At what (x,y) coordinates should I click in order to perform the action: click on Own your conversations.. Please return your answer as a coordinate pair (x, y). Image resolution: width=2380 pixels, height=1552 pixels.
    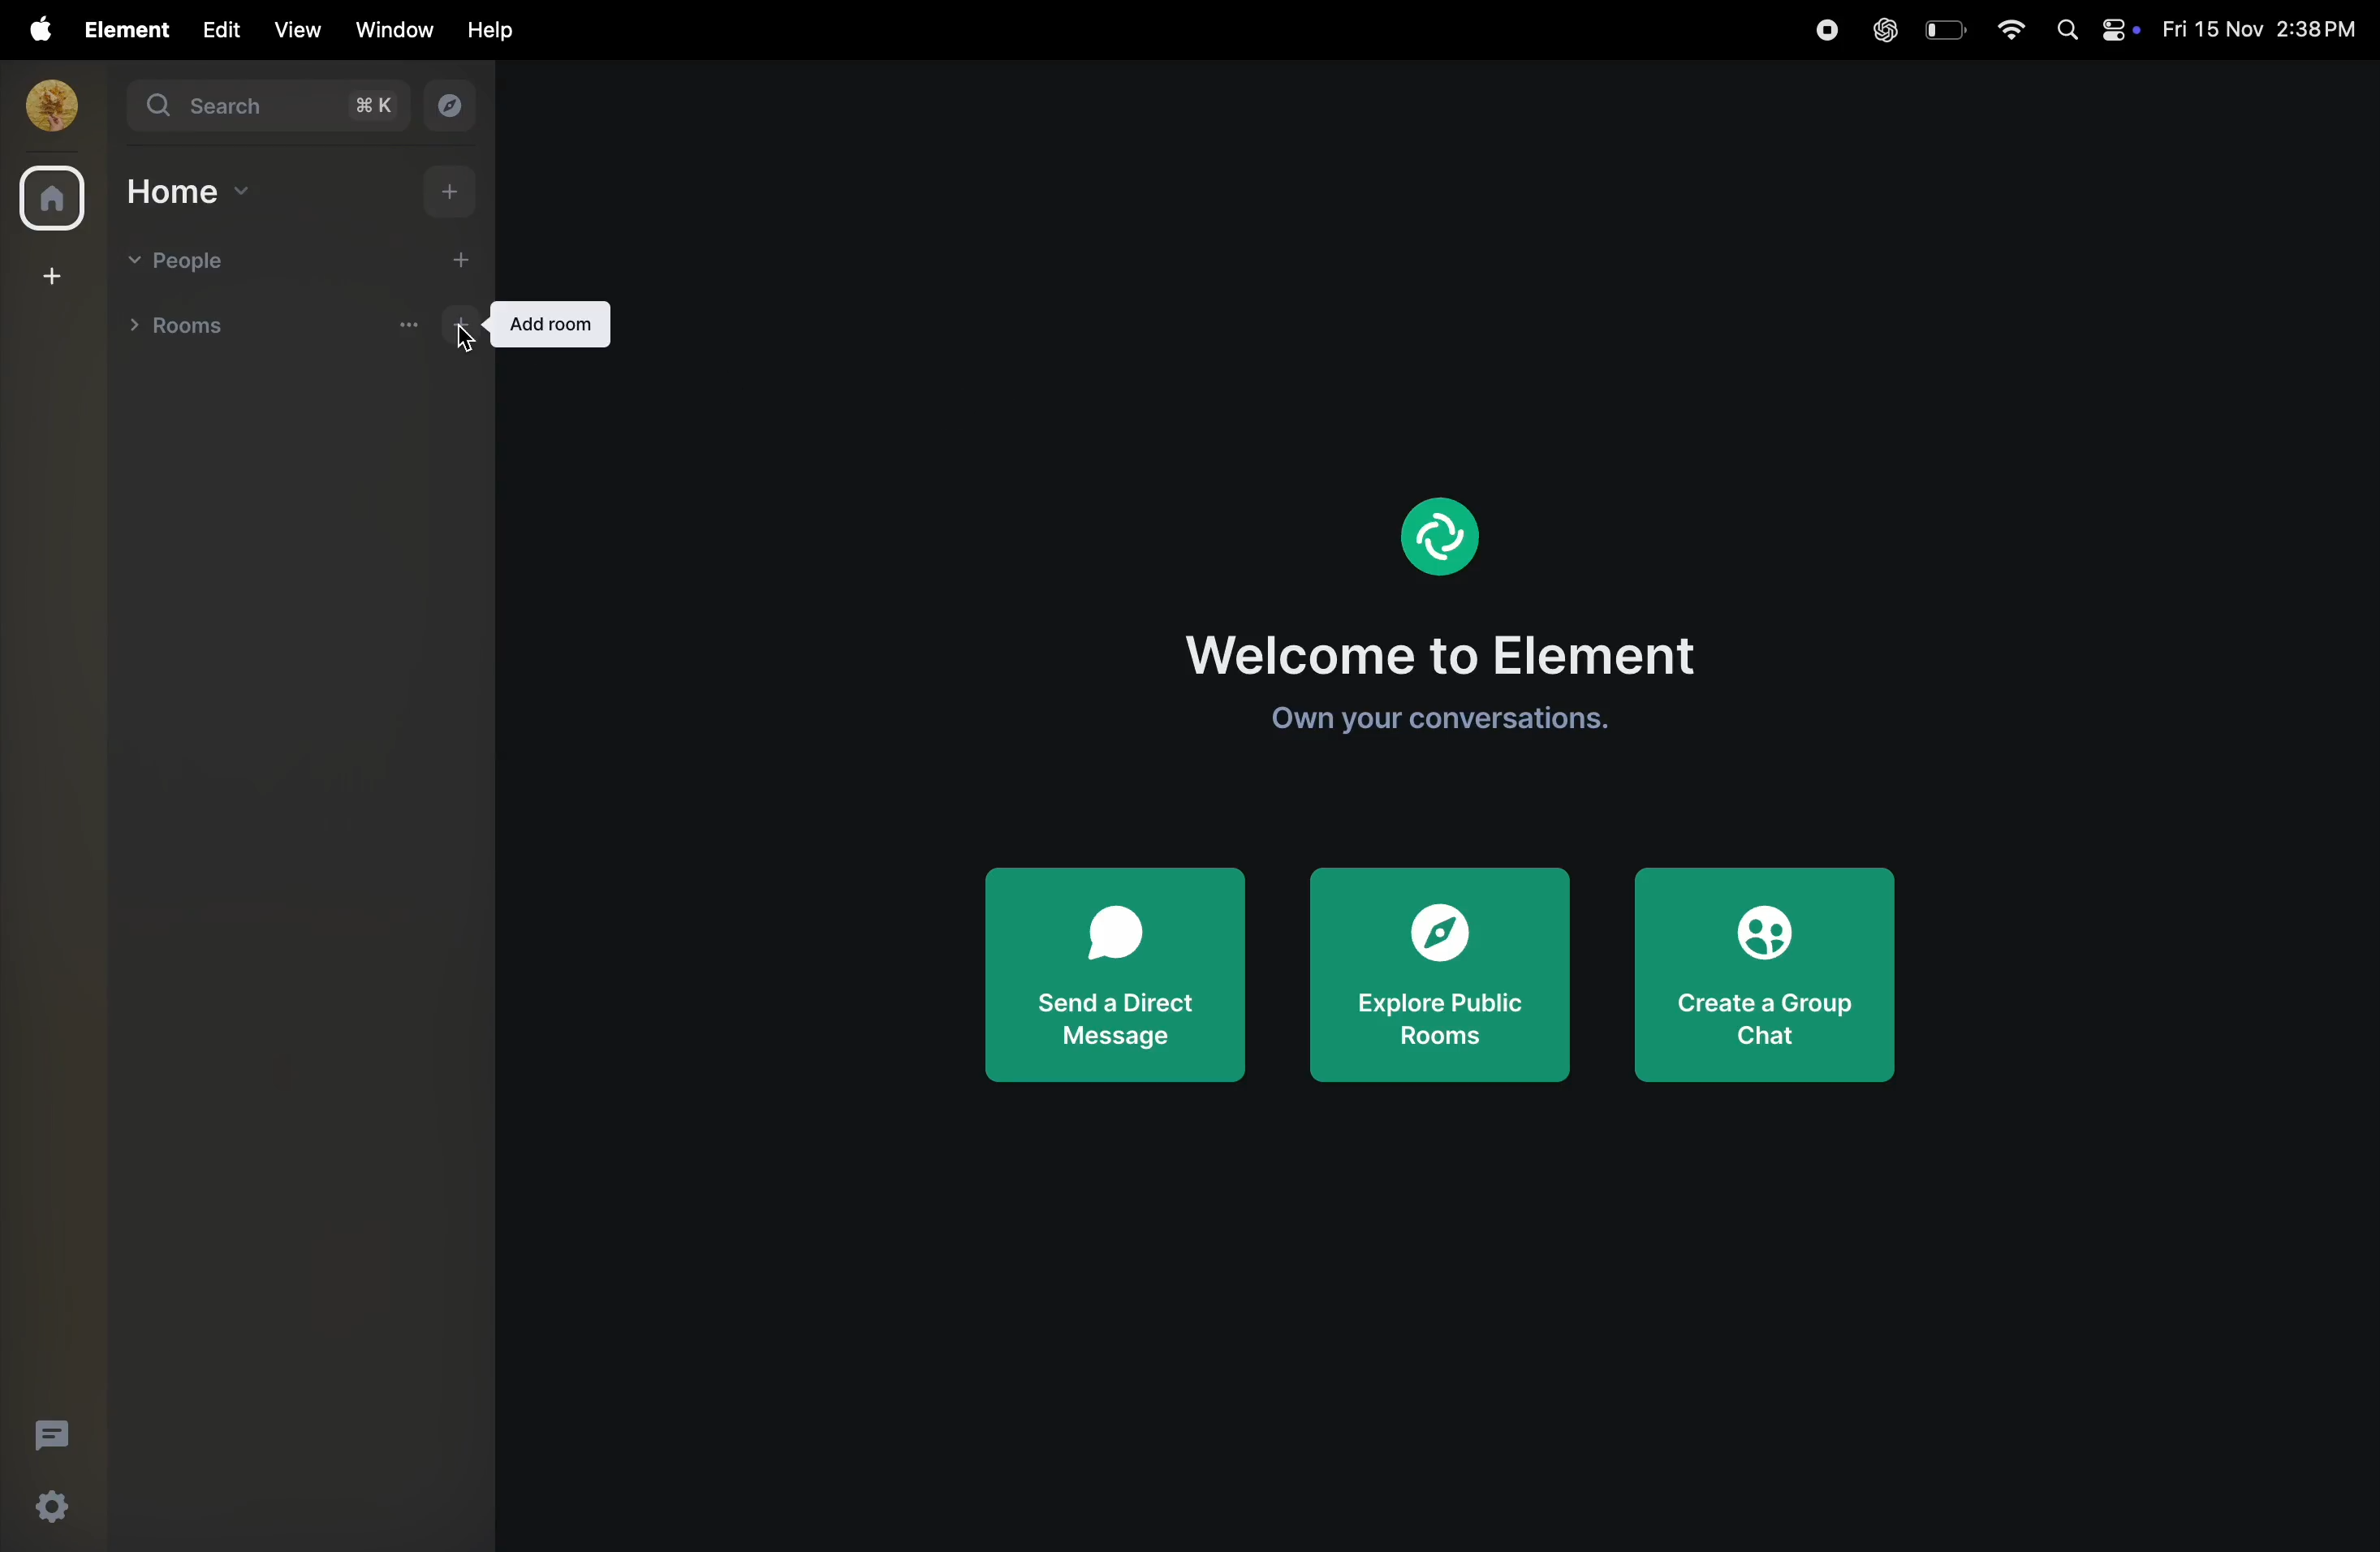
    Looking at the image, I should click on (1432, 721).